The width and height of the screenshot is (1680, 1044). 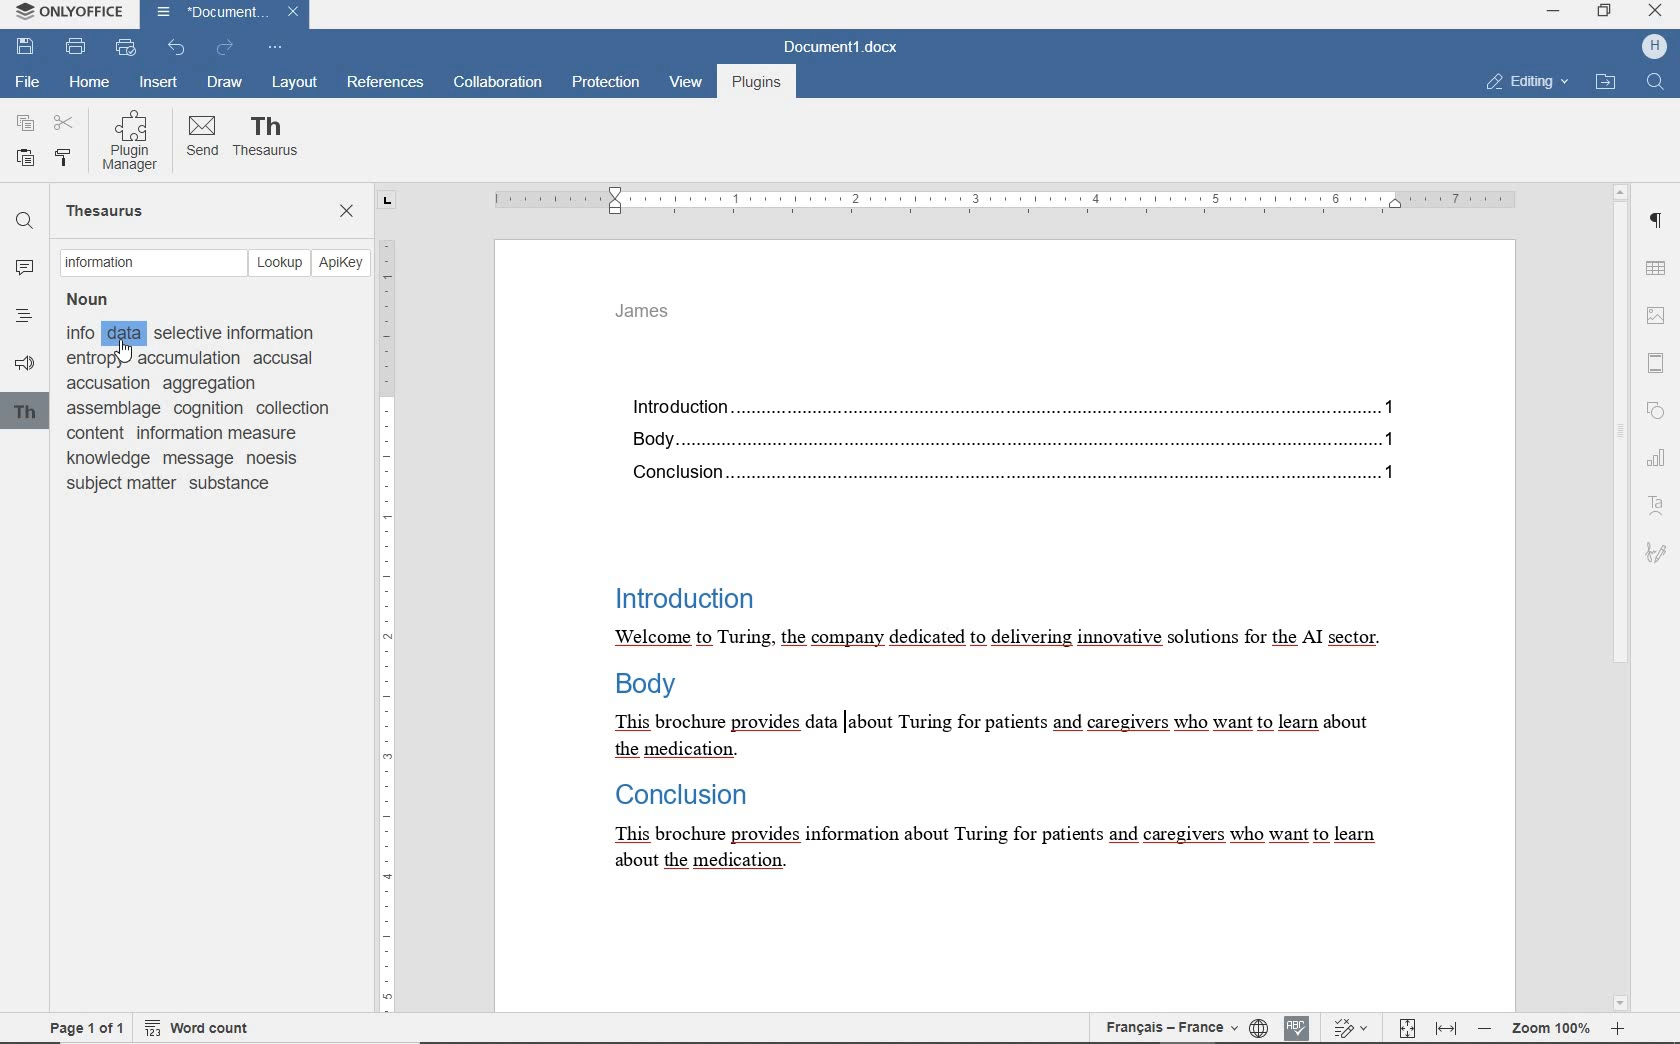 What do you see at coordinates (1027, 441) in the screenshot?
I see `Body....1` at bounding box center [1027, 441].